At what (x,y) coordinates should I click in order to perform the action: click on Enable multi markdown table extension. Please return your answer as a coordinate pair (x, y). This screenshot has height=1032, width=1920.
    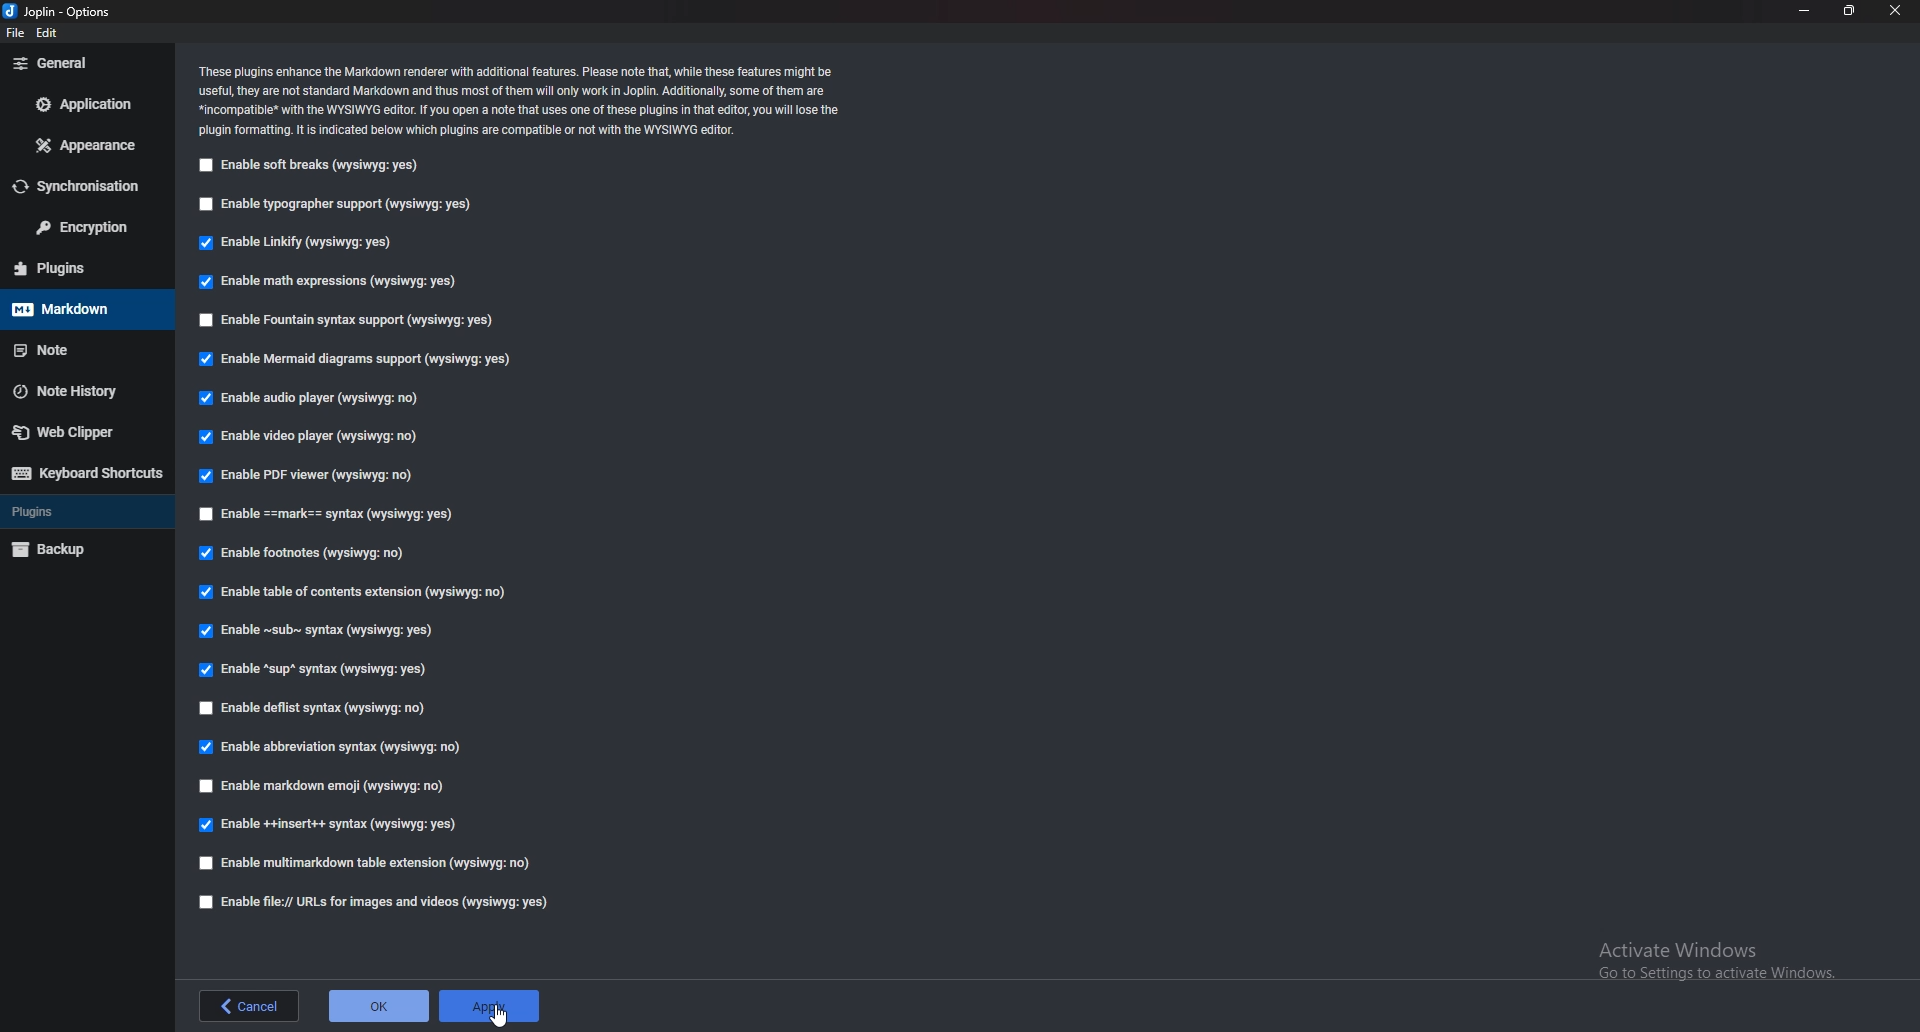
    Looking at the image, I should click on (366, 861).